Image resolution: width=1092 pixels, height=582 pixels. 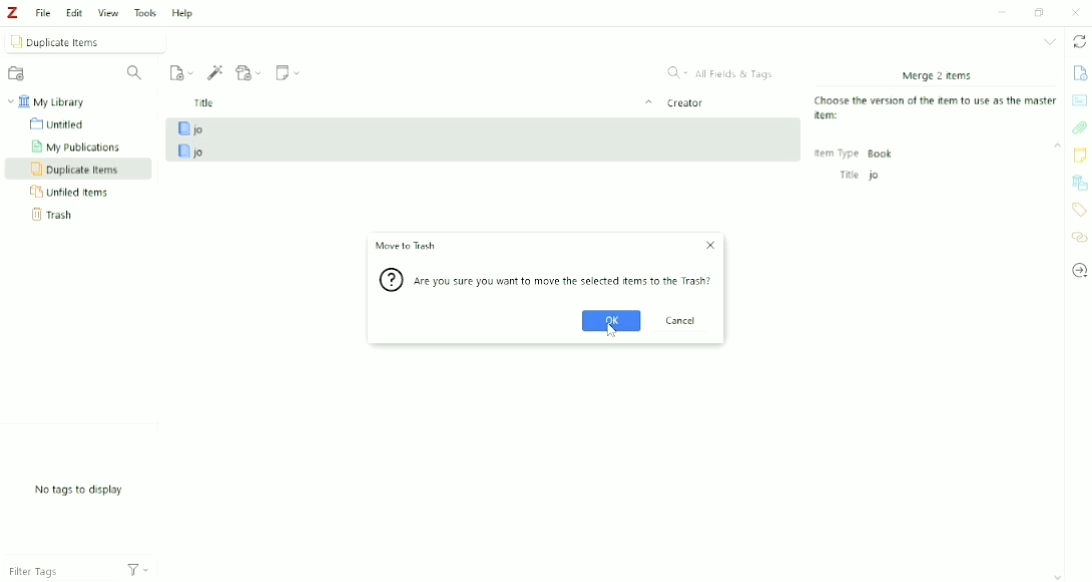 What do you see at coordinates (109, 13) in the screenshot?
I see `View` at bounding box center [109, 13].